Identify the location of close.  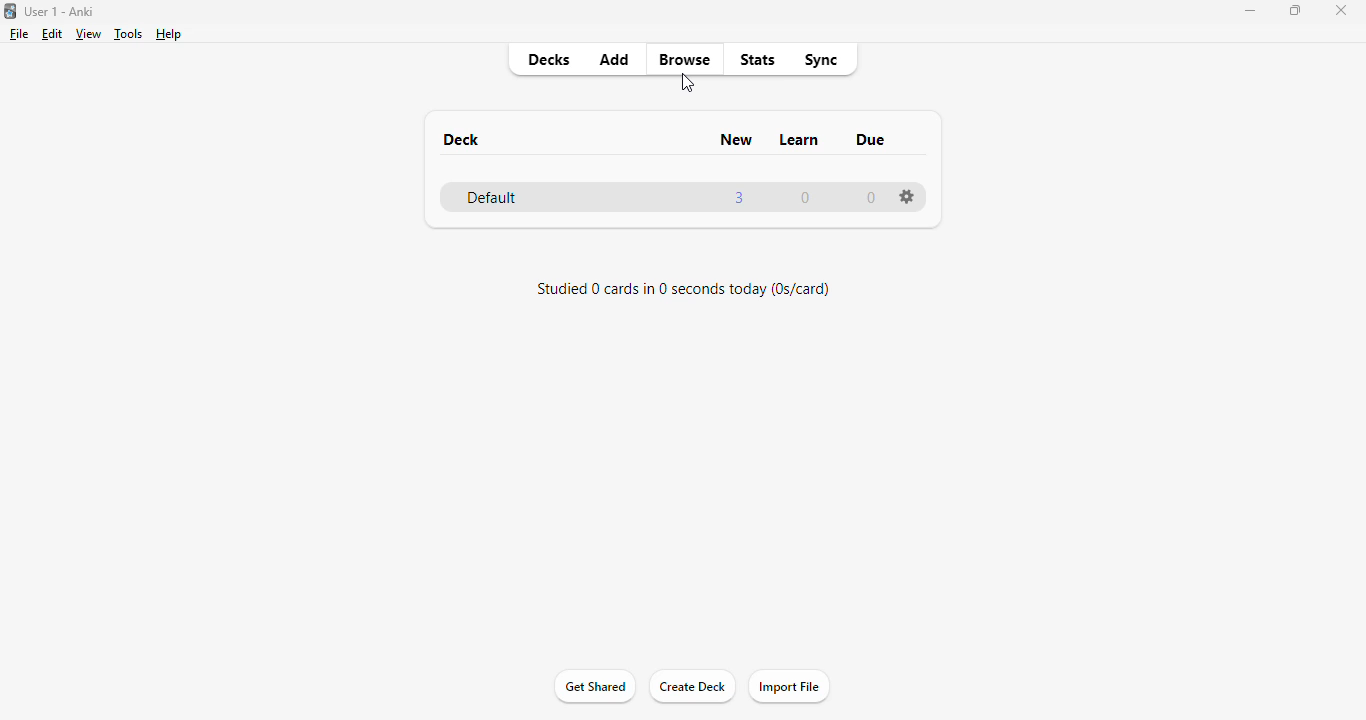
(1340, 9).